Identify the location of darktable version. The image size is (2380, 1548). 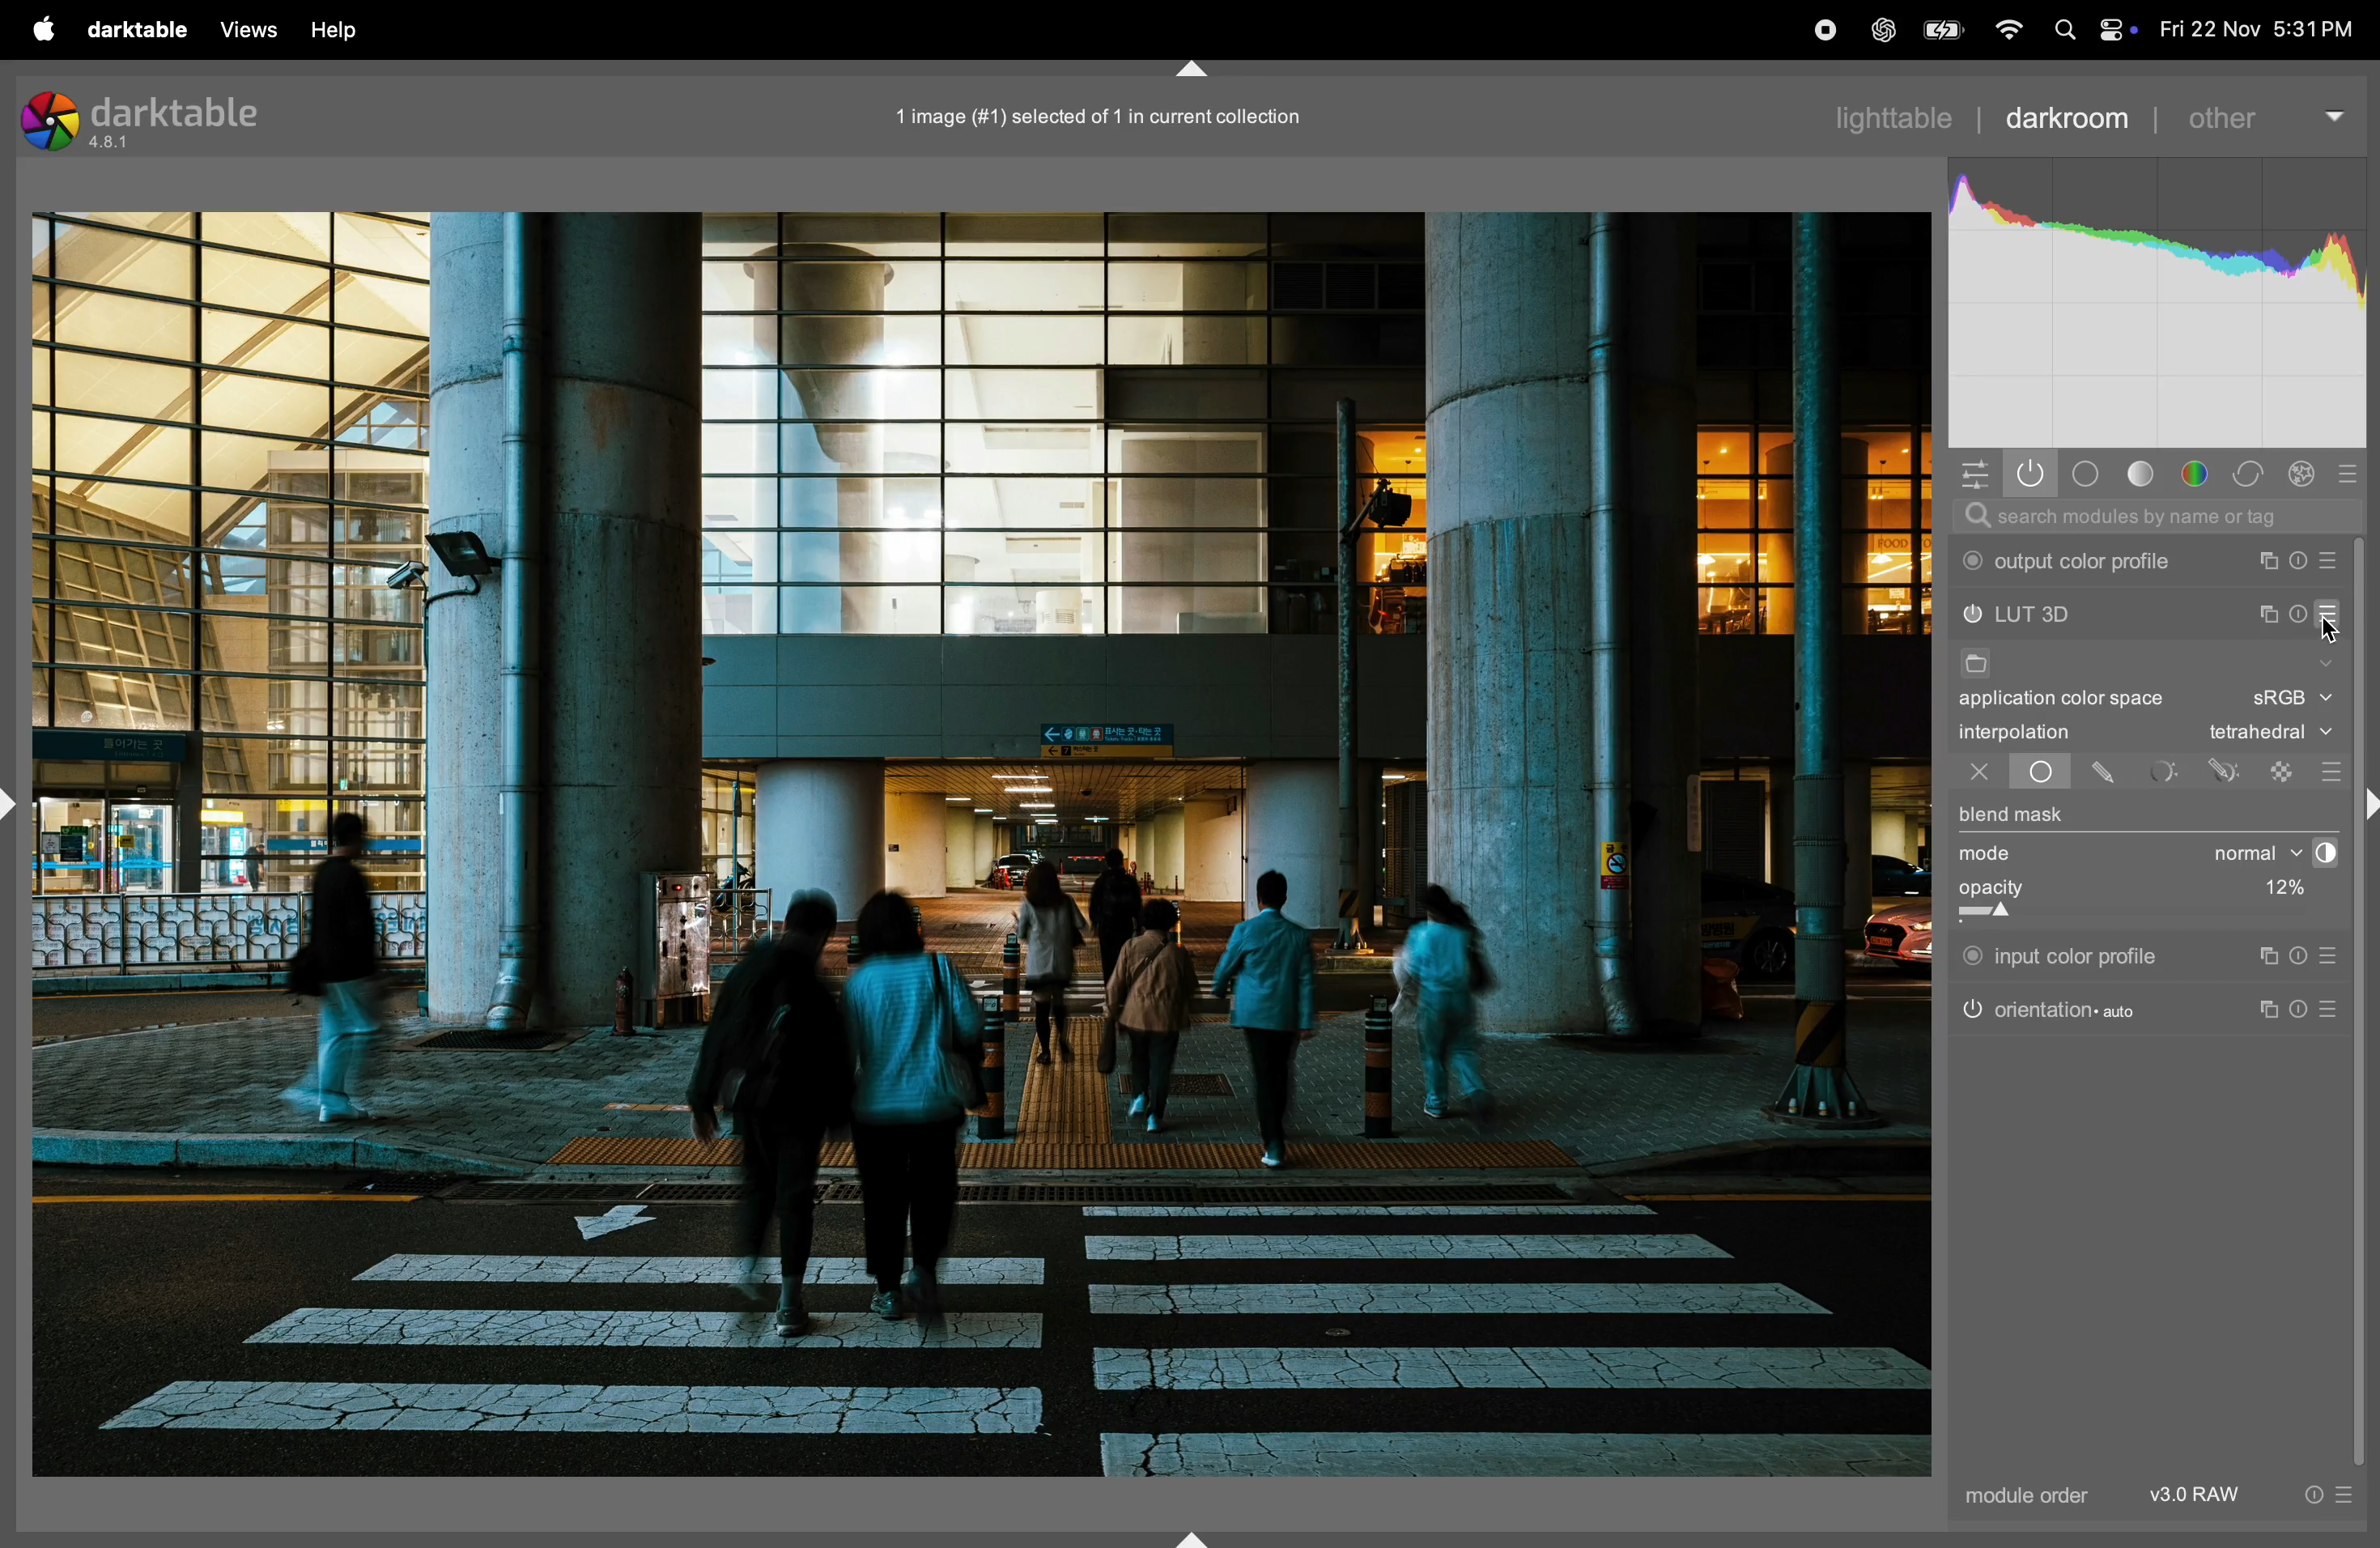
(154, 118).